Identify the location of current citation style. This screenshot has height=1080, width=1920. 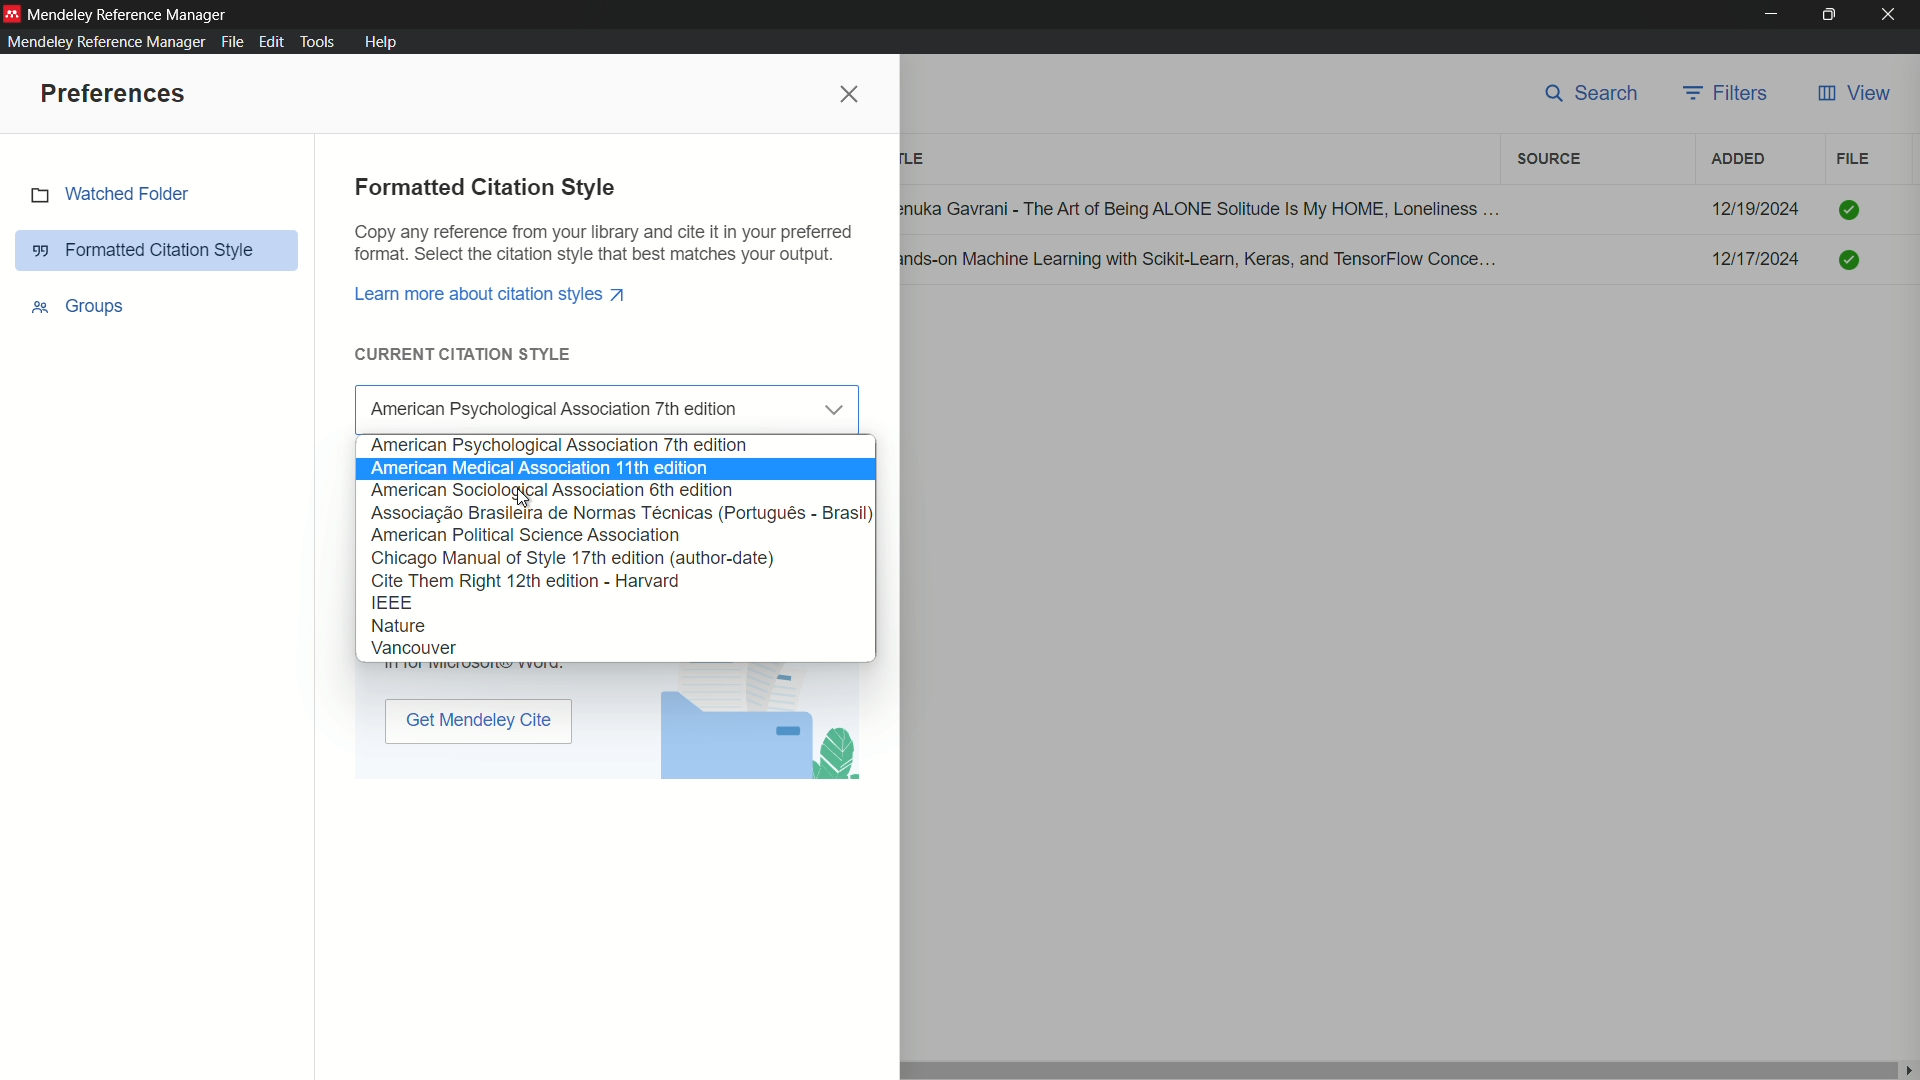
(464, 353).